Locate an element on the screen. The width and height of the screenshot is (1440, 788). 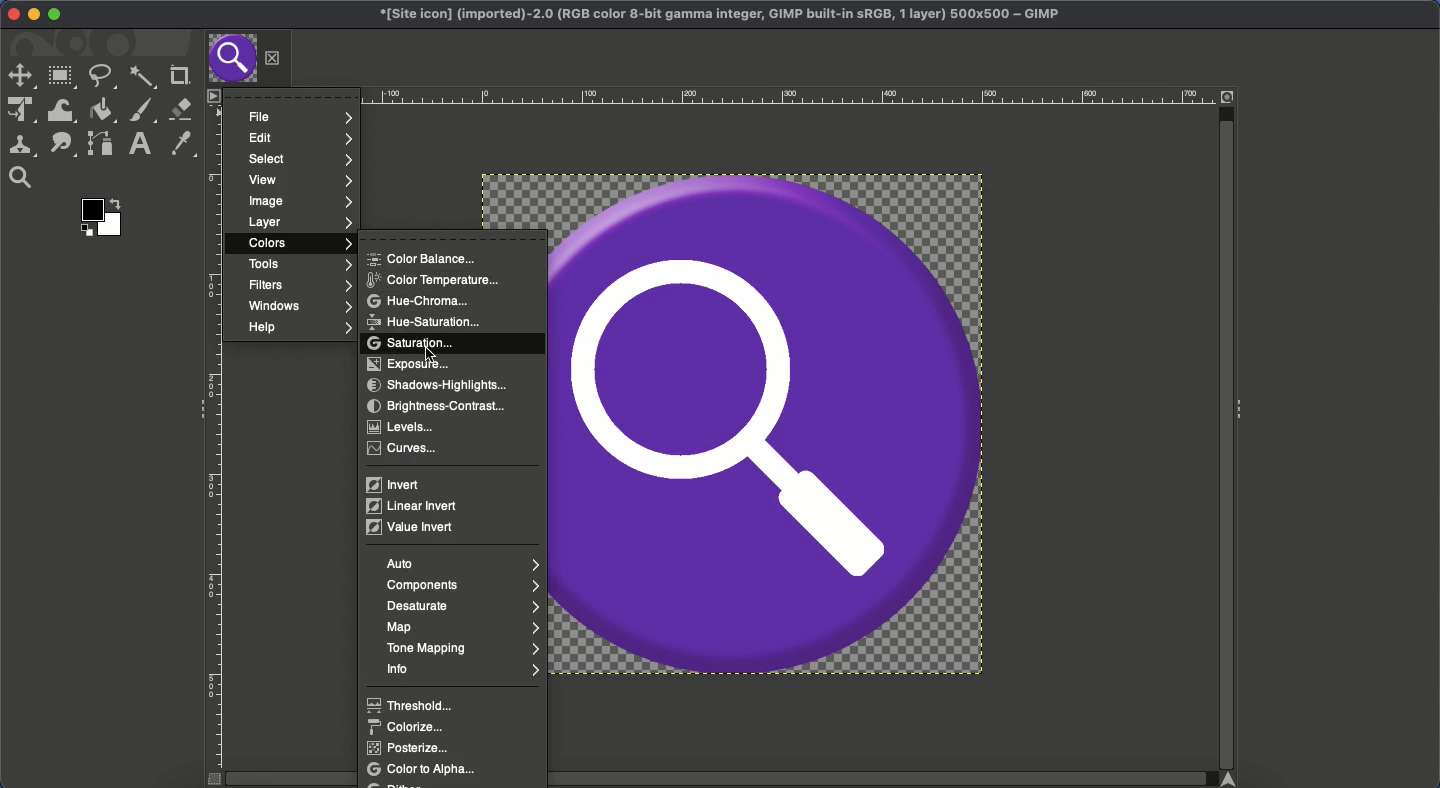
Shadows-highlights is located at coordinates (439, 386).